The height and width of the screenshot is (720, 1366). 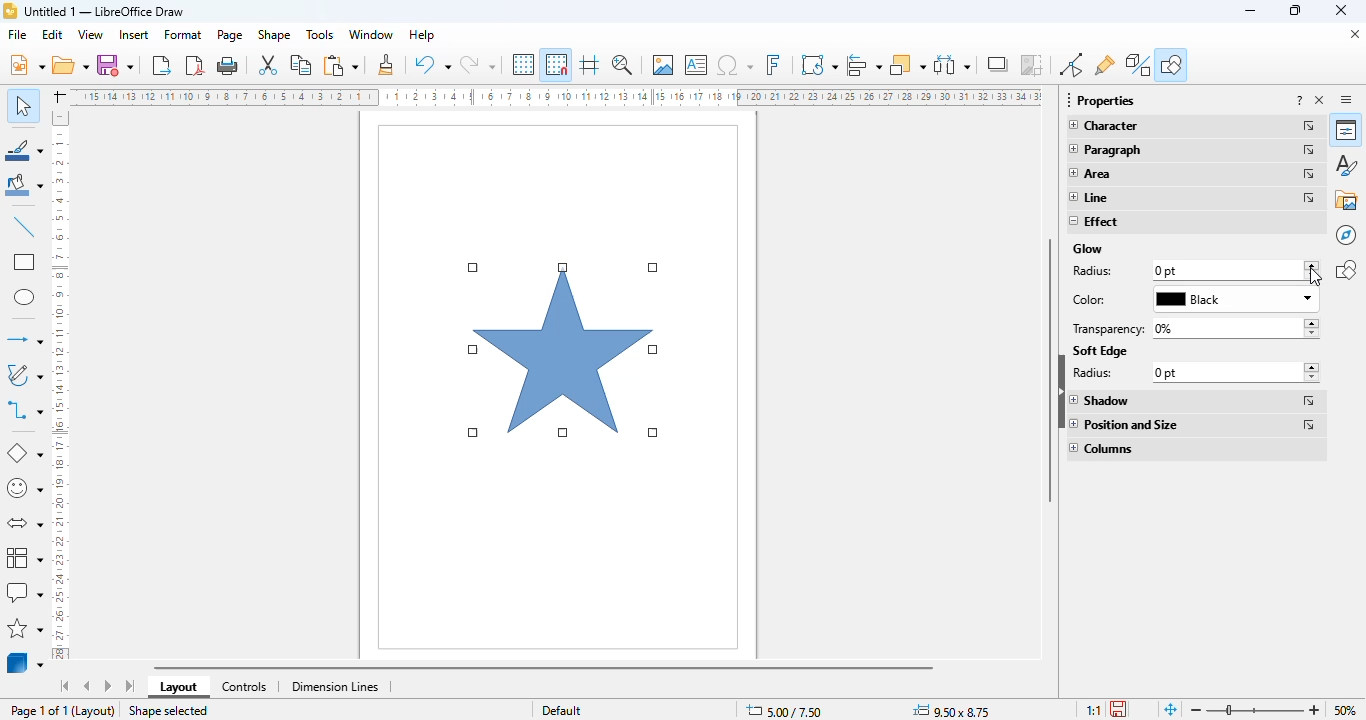 What do you see at coordinates (524, 64) in the screenshot?
I see `display grid` at bounding box center [524, 64].